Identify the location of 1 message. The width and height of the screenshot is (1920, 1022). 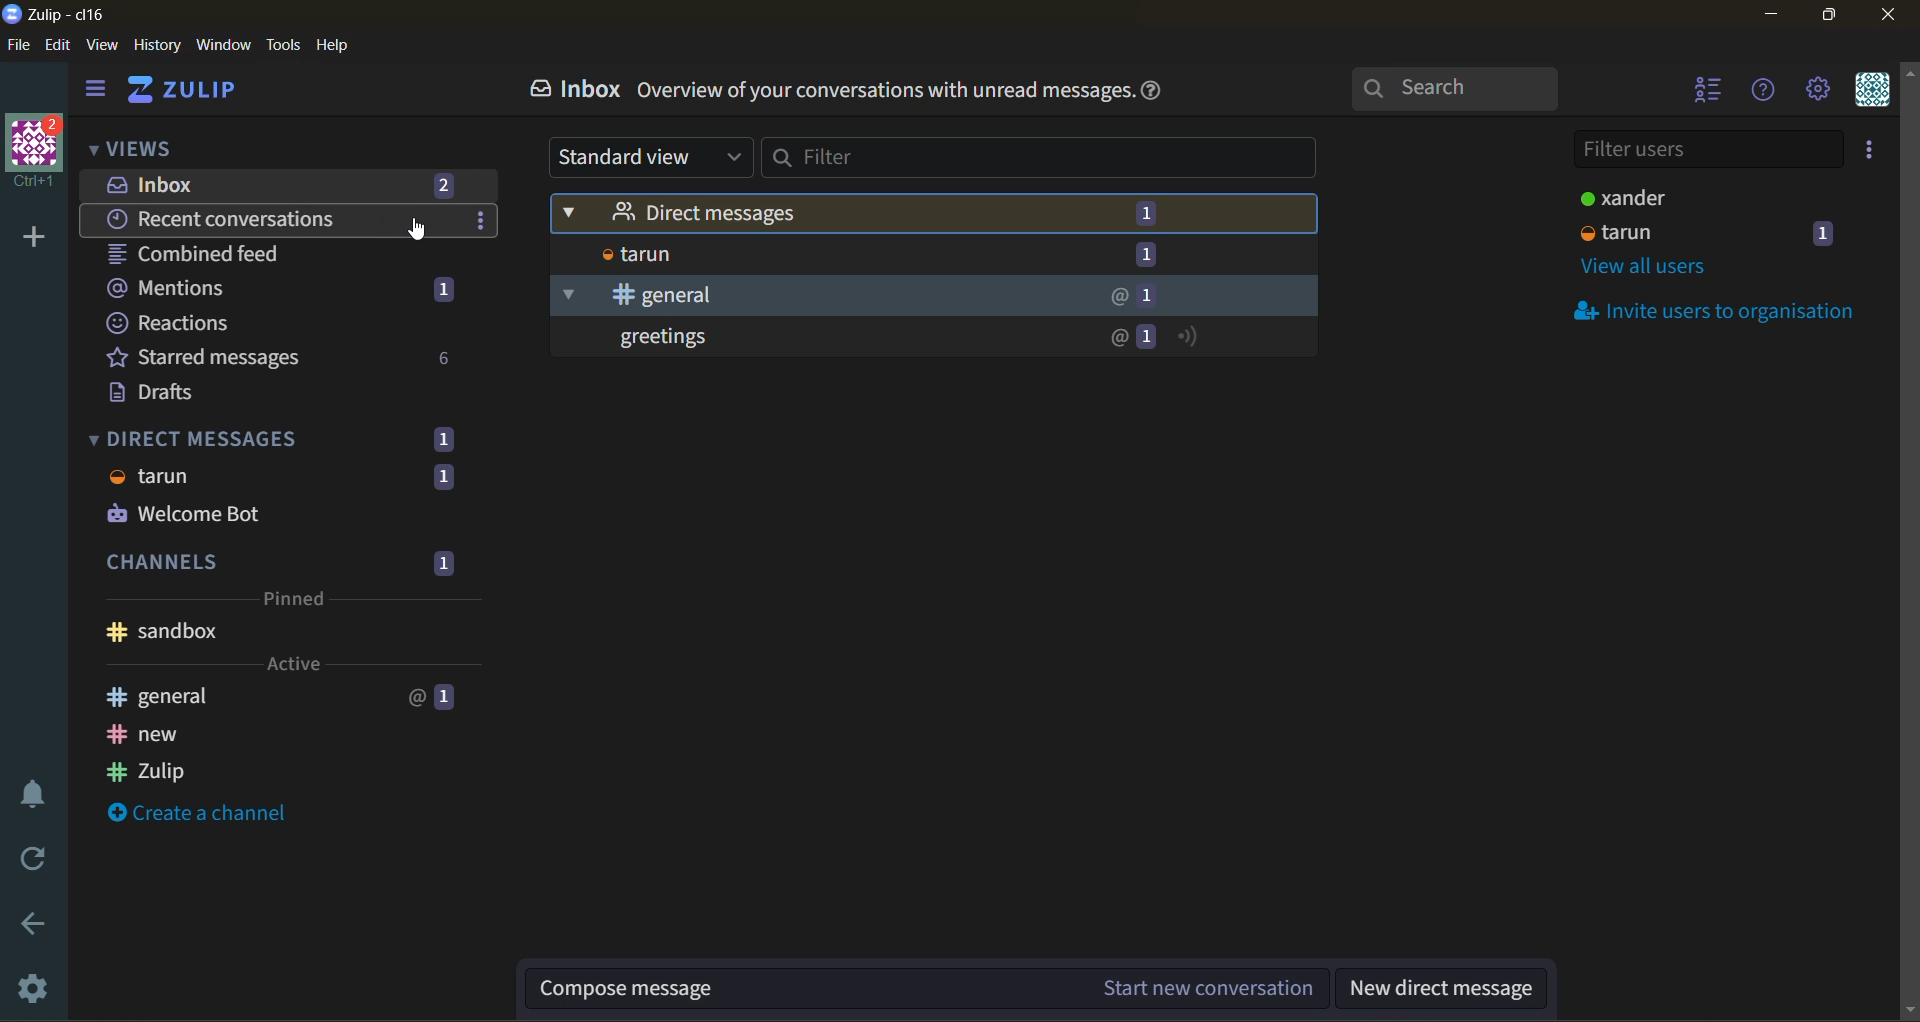
(1145, 255).